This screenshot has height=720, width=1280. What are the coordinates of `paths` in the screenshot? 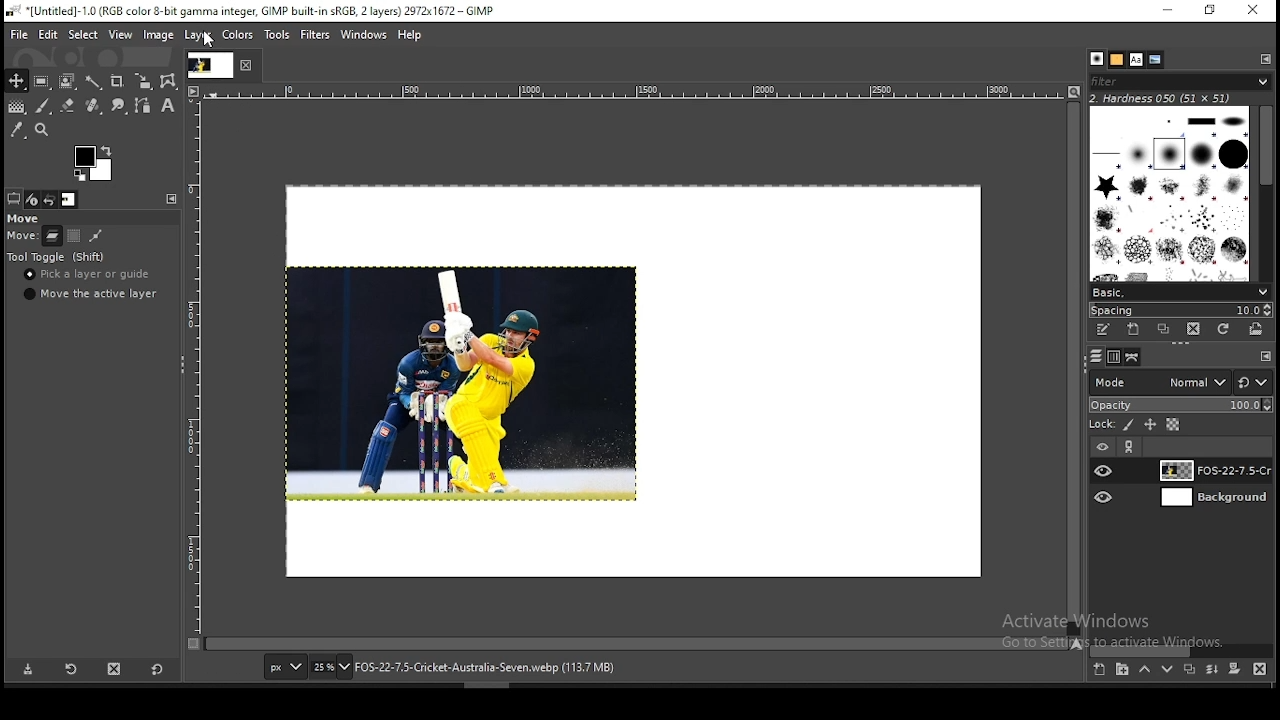 It's located at (1134, 357).